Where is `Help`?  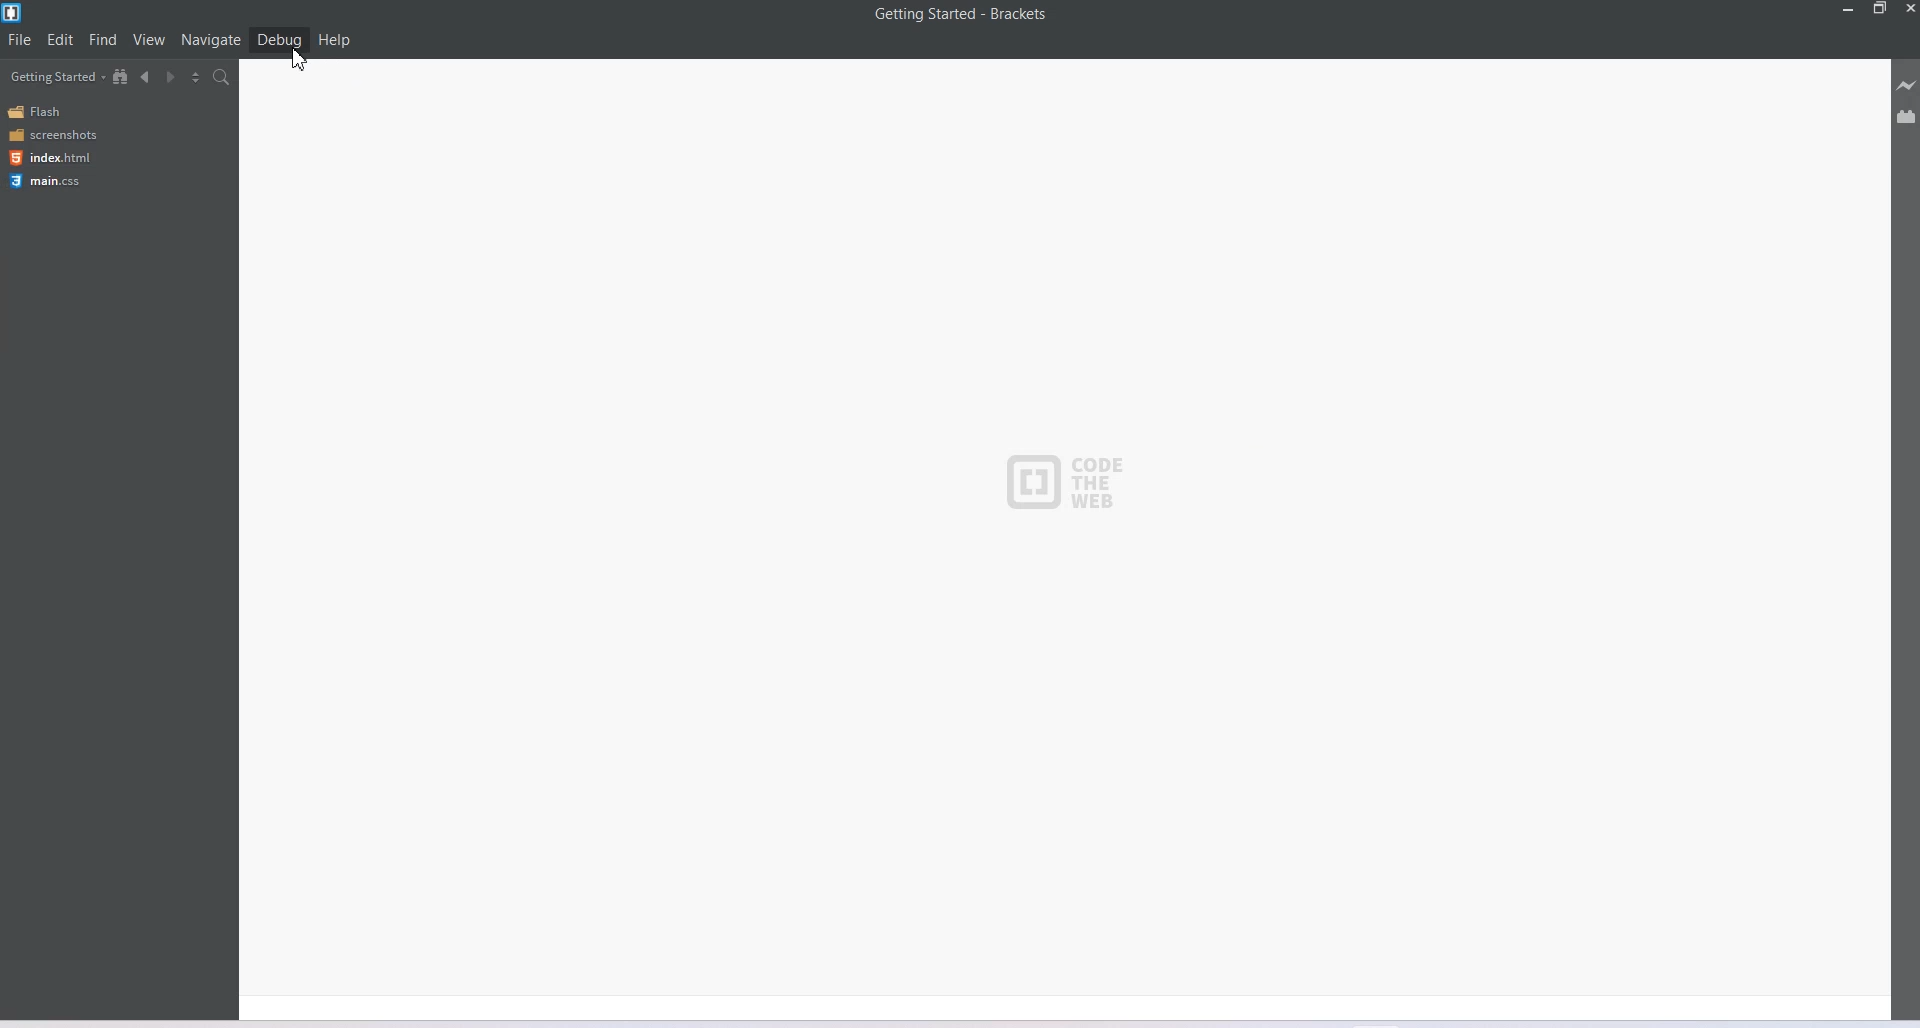
Help is located at coordinates (334, 40).